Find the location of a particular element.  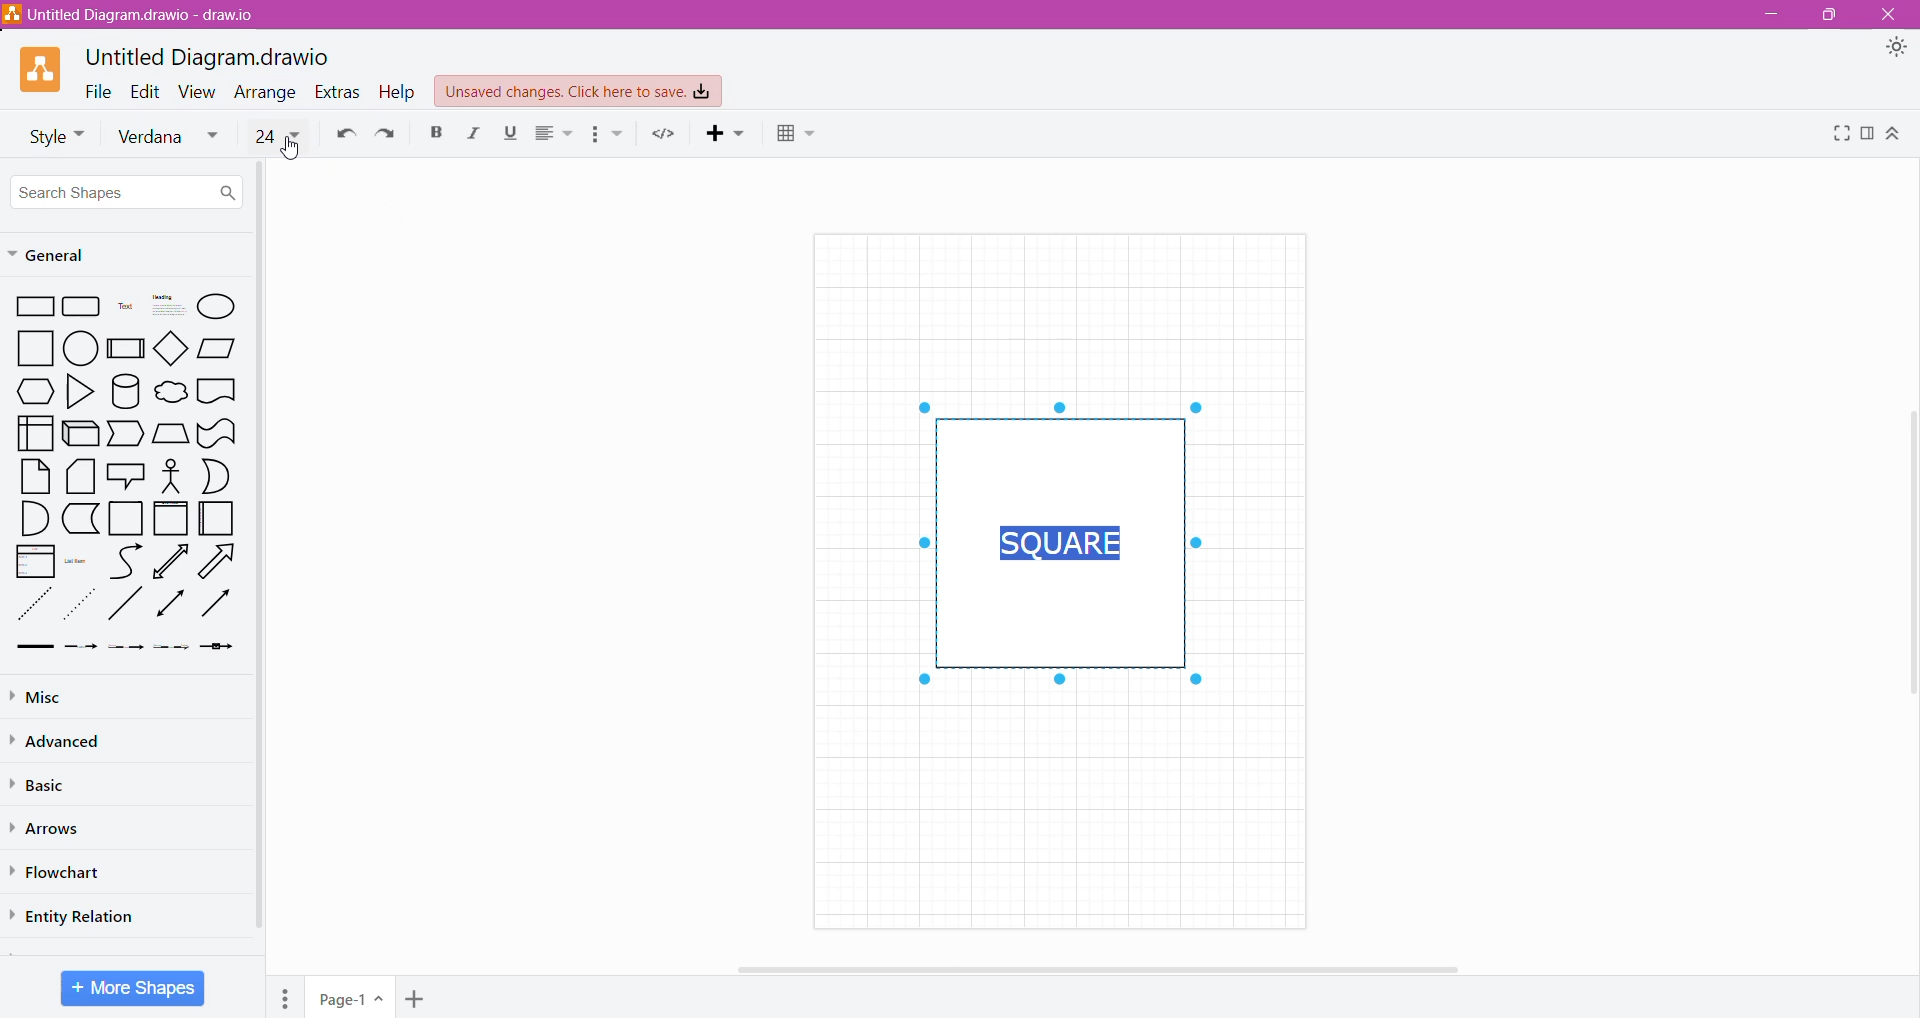

Format is located at coordinates (1866, 138).